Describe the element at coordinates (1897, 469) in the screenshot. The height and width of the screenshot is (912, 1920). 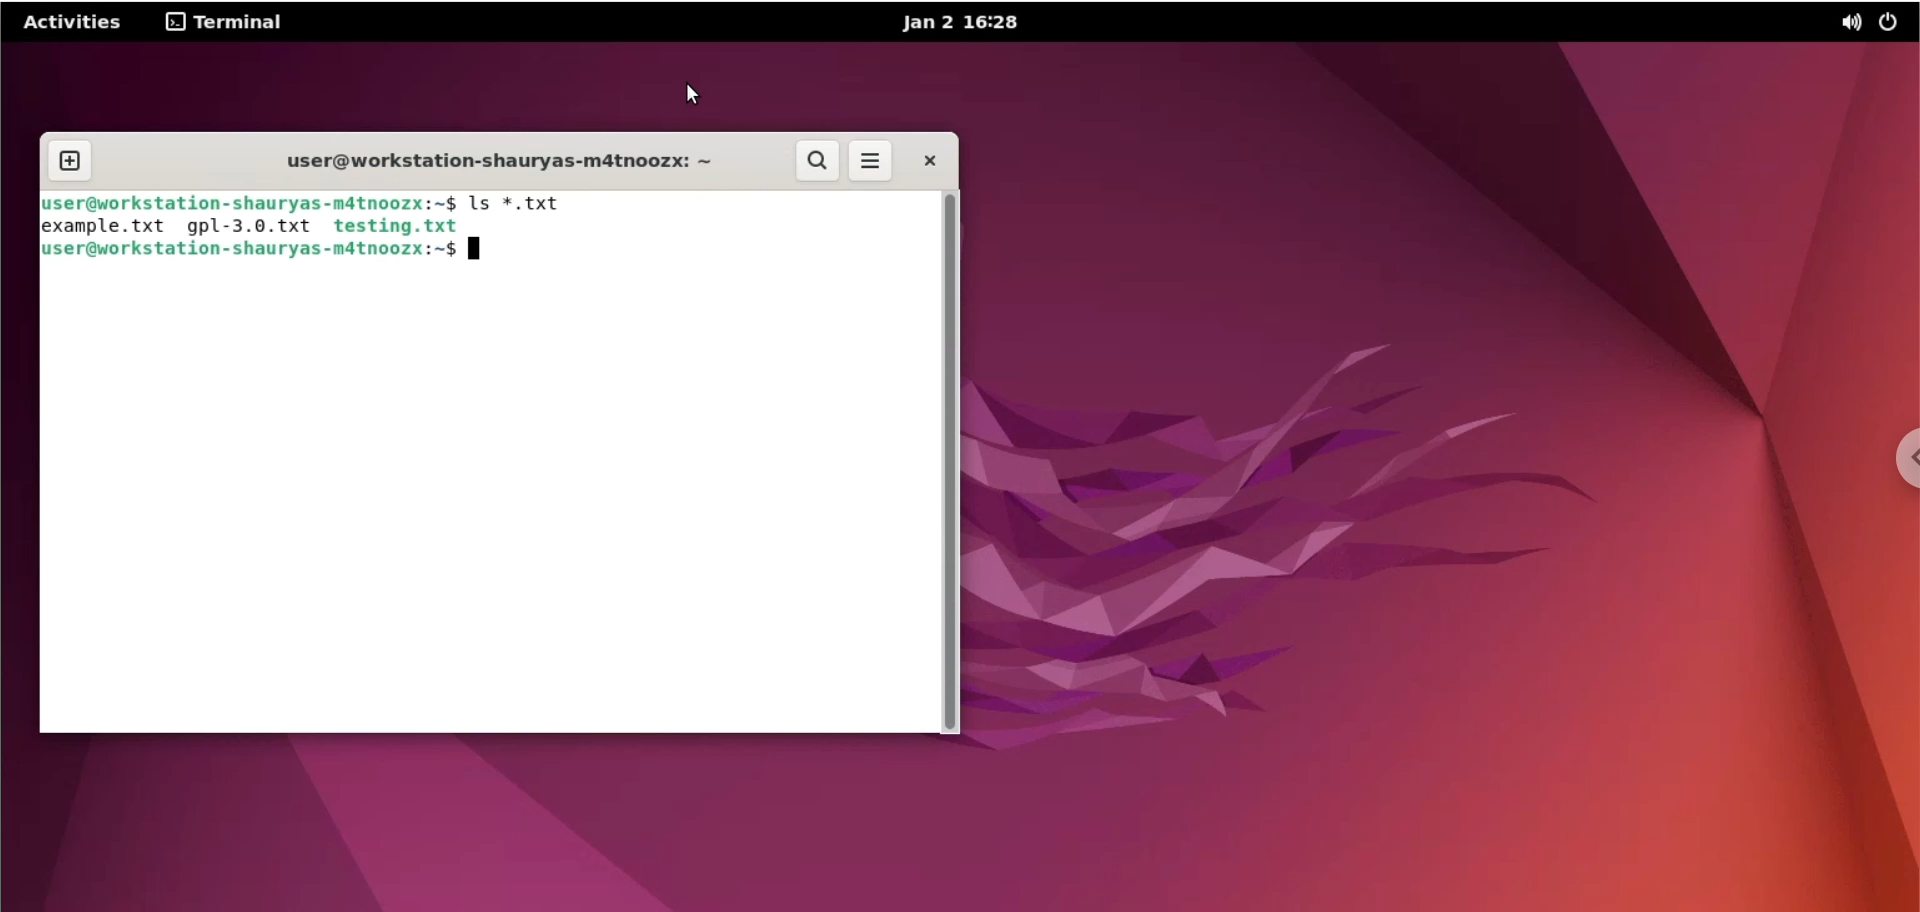
I see `chrome options` at that location.